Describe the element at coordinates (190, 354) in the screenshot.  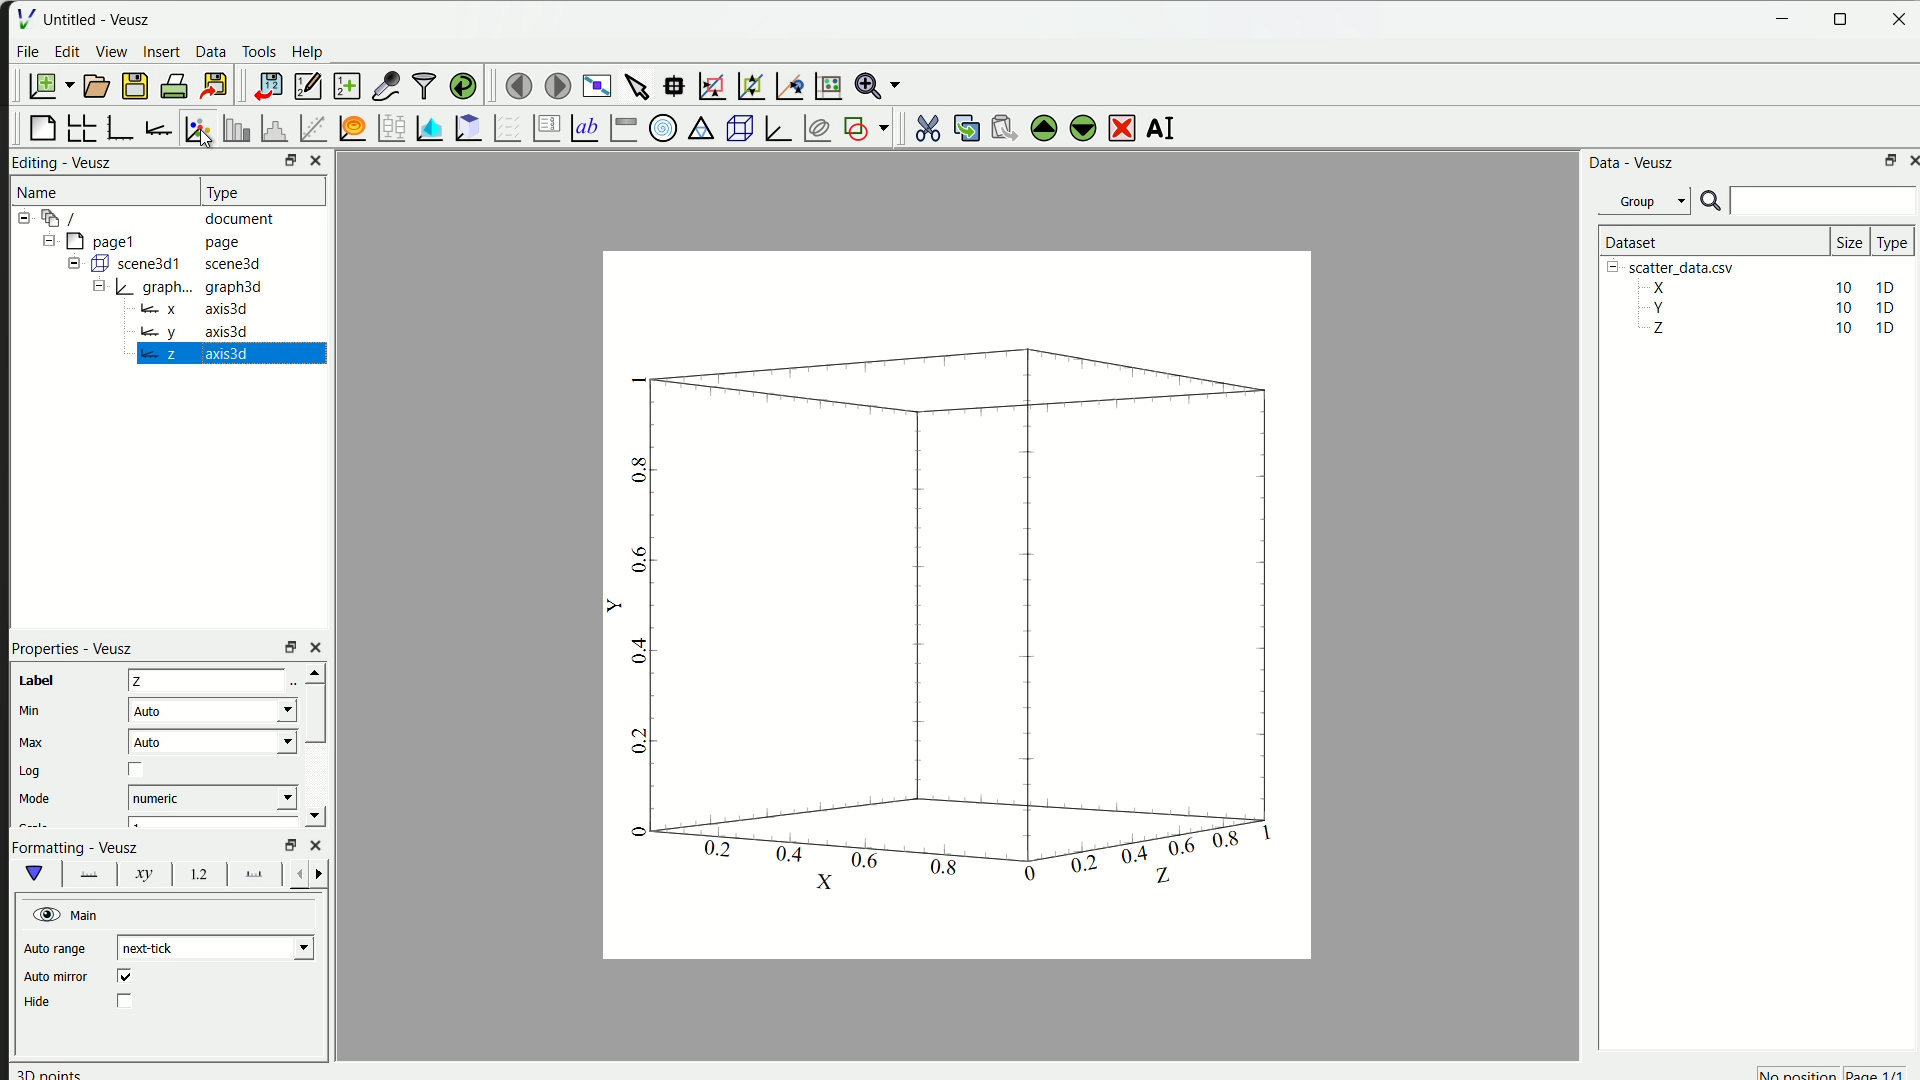
I see `Bz  axis3d` at that location.